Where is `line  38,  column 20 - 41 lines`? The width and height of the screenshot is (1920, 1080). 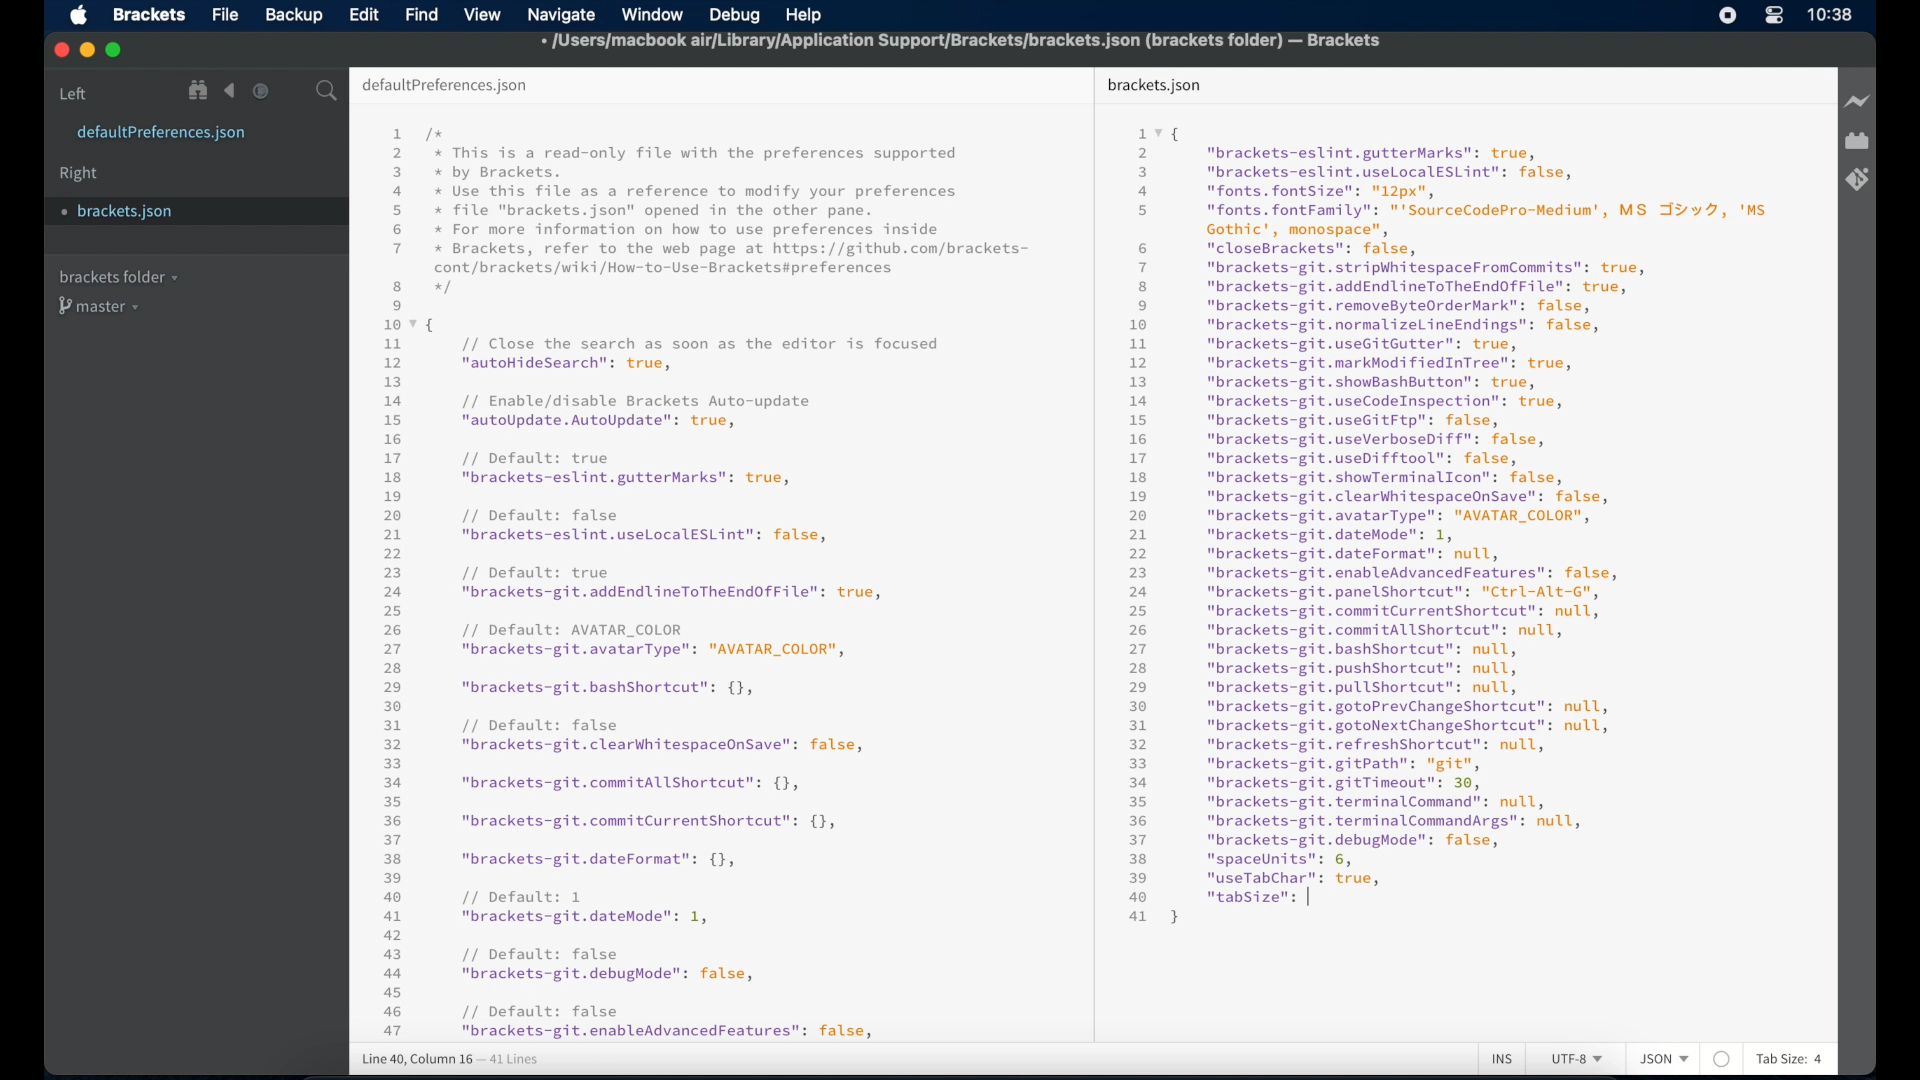 line  38,  column 20 - 41 lines is located at coordinates (451, 1060).